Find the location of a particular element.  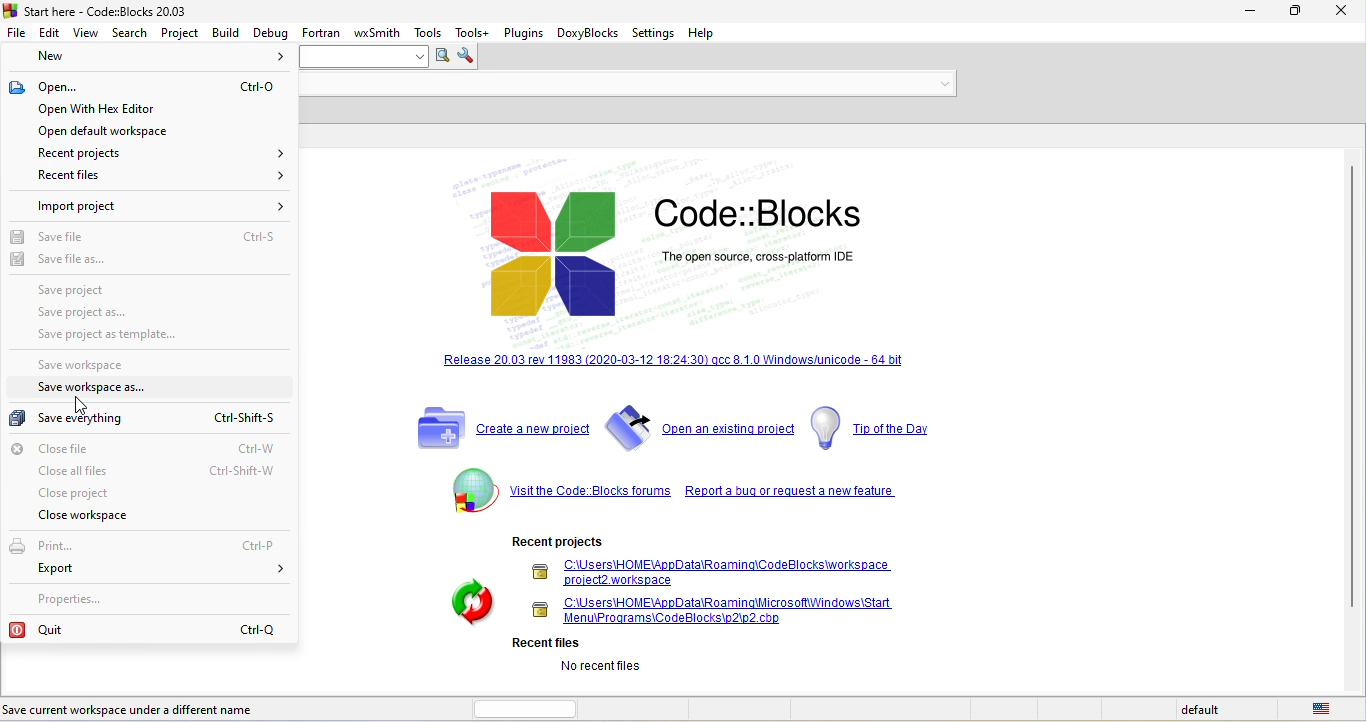

vertical scroll bar is located at coordinates (1350, 387).